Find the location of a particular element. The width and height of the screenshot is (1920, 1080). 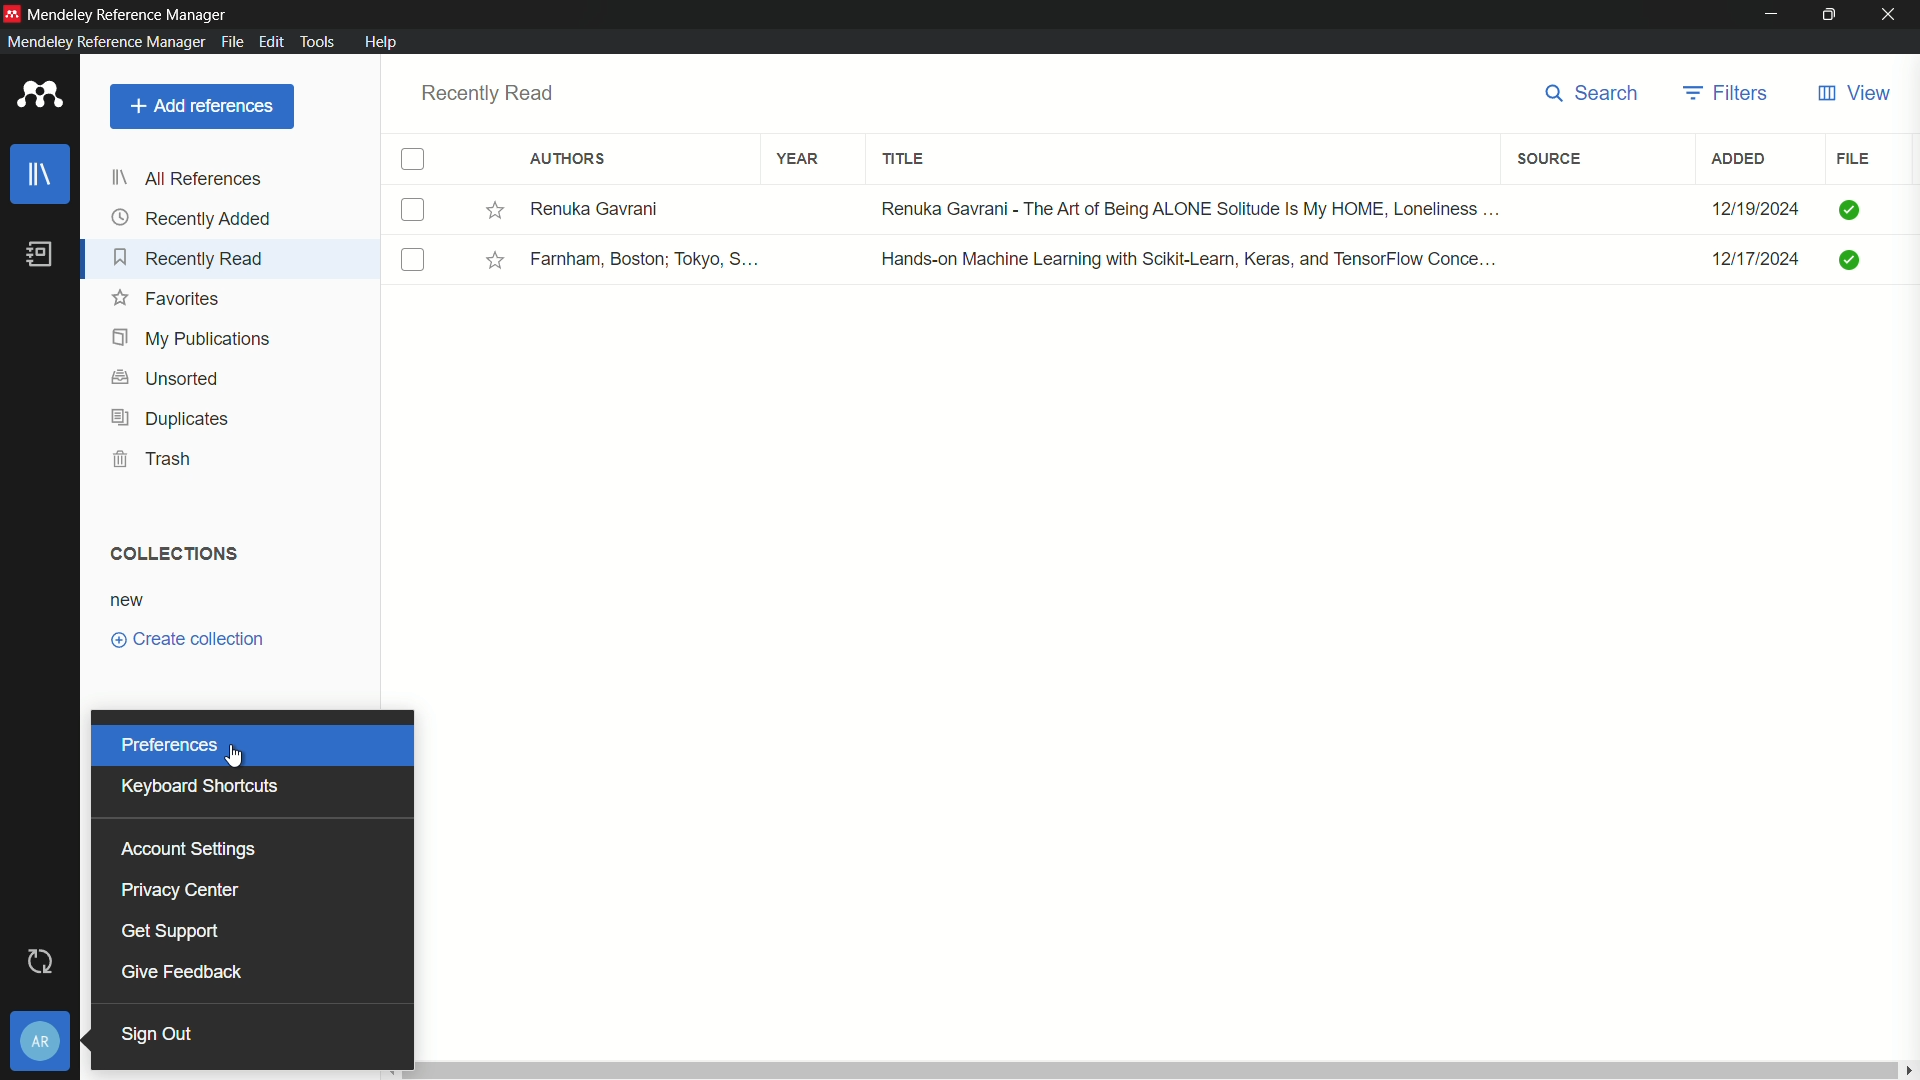

sign  out is located at coordinates (157, 1035).